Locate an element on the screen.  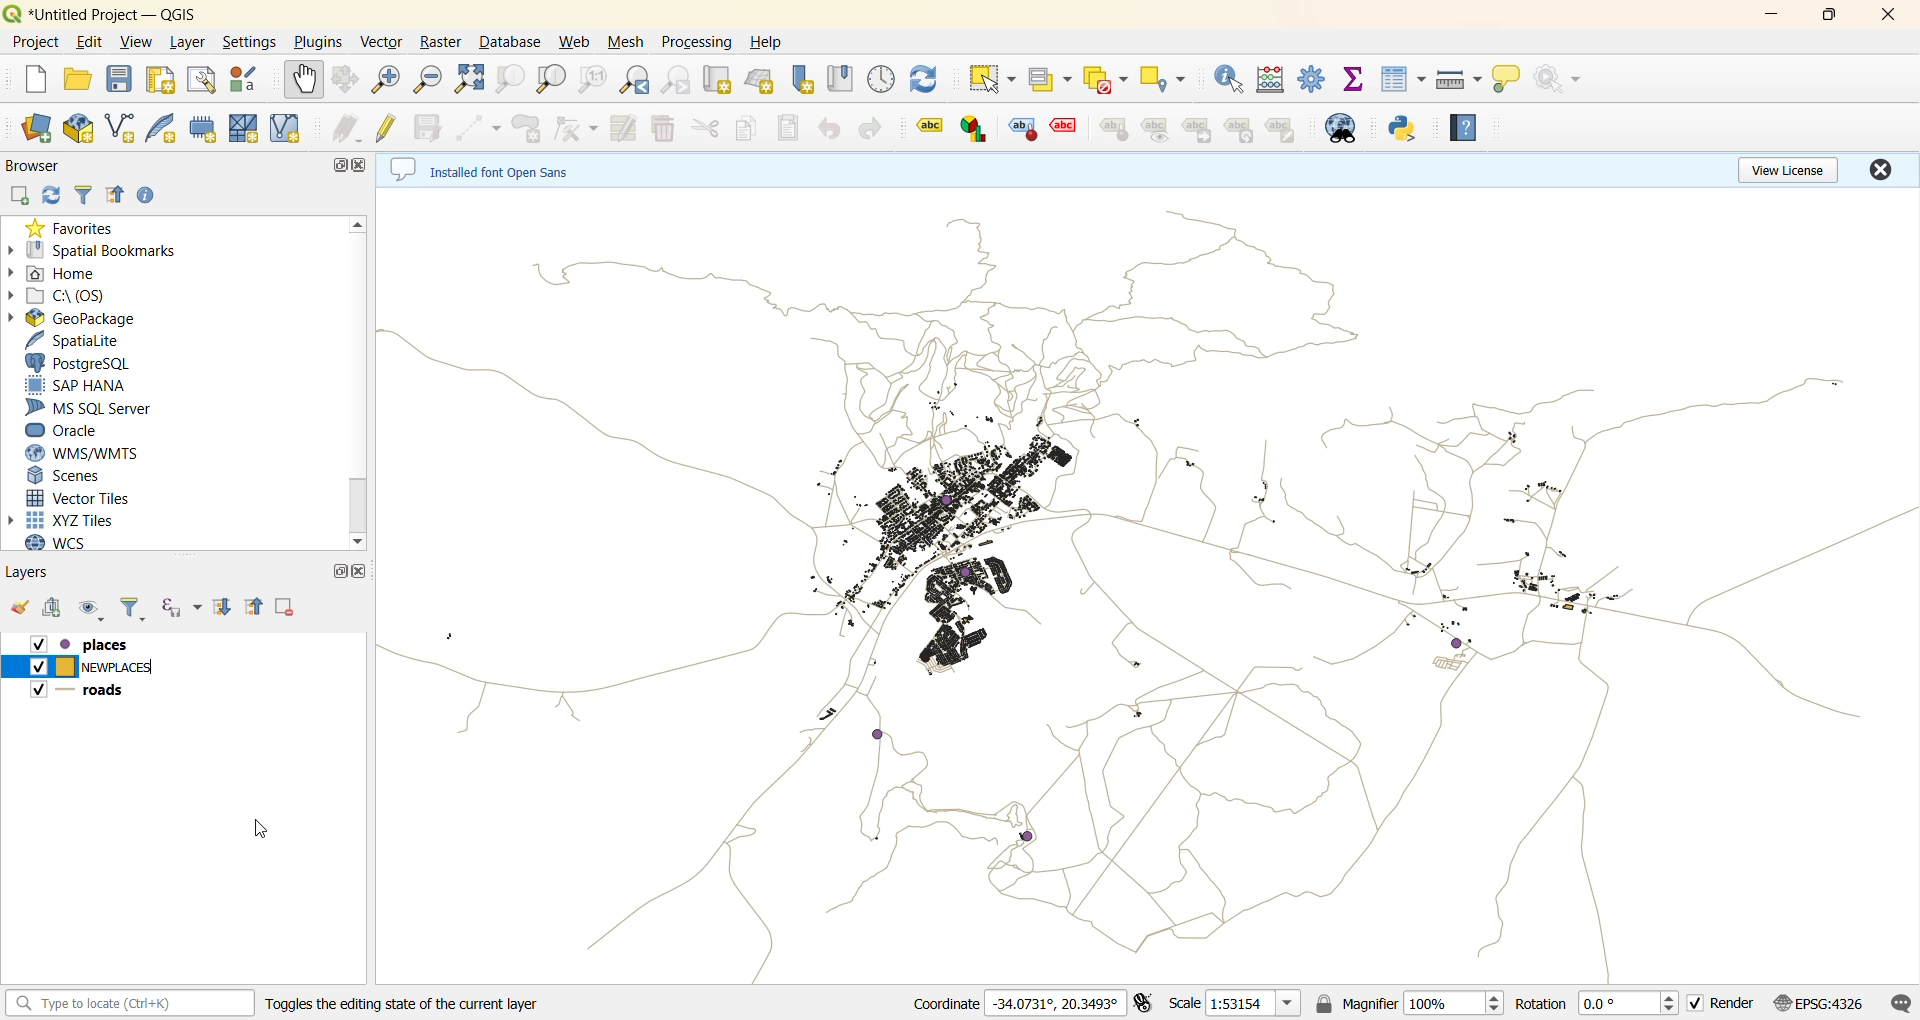
select location is located at coordinates (1161, 76).